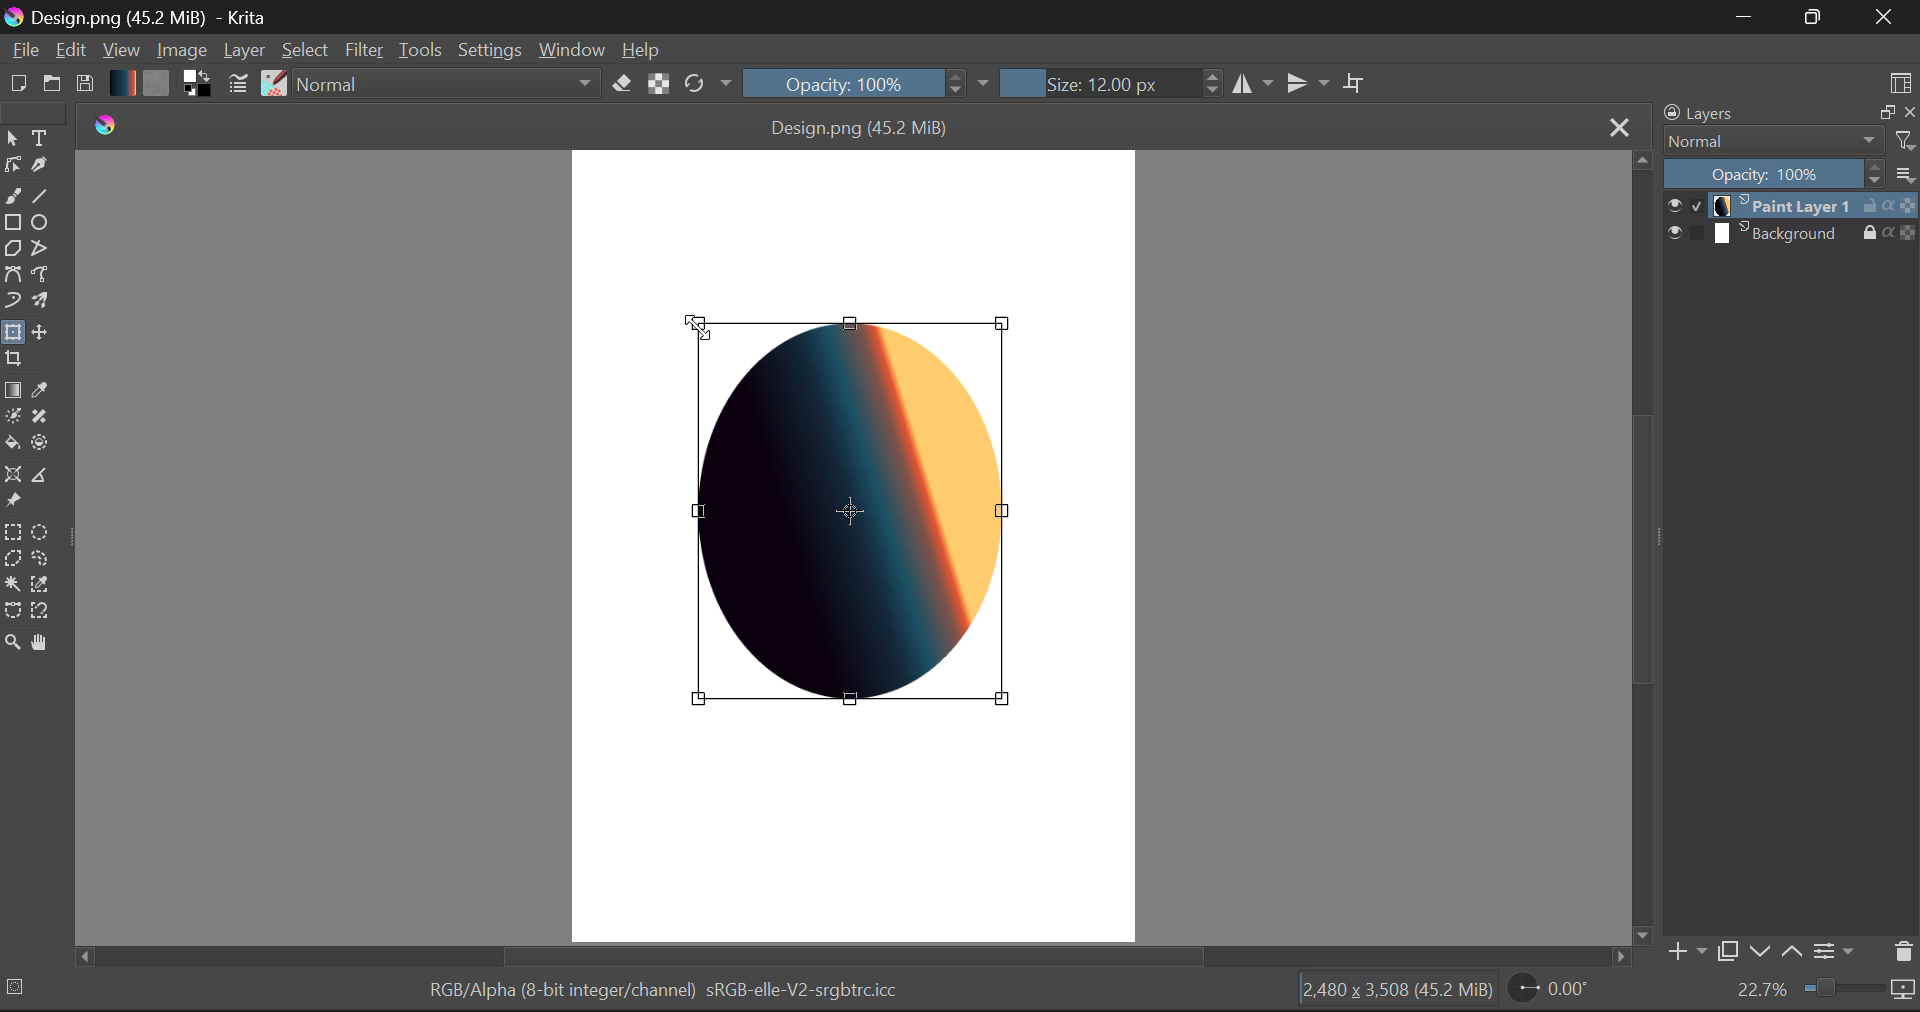  What do you see at coordinates (84, 84) in the screenshot?
I see `Save` at bounding box center [84, 84].